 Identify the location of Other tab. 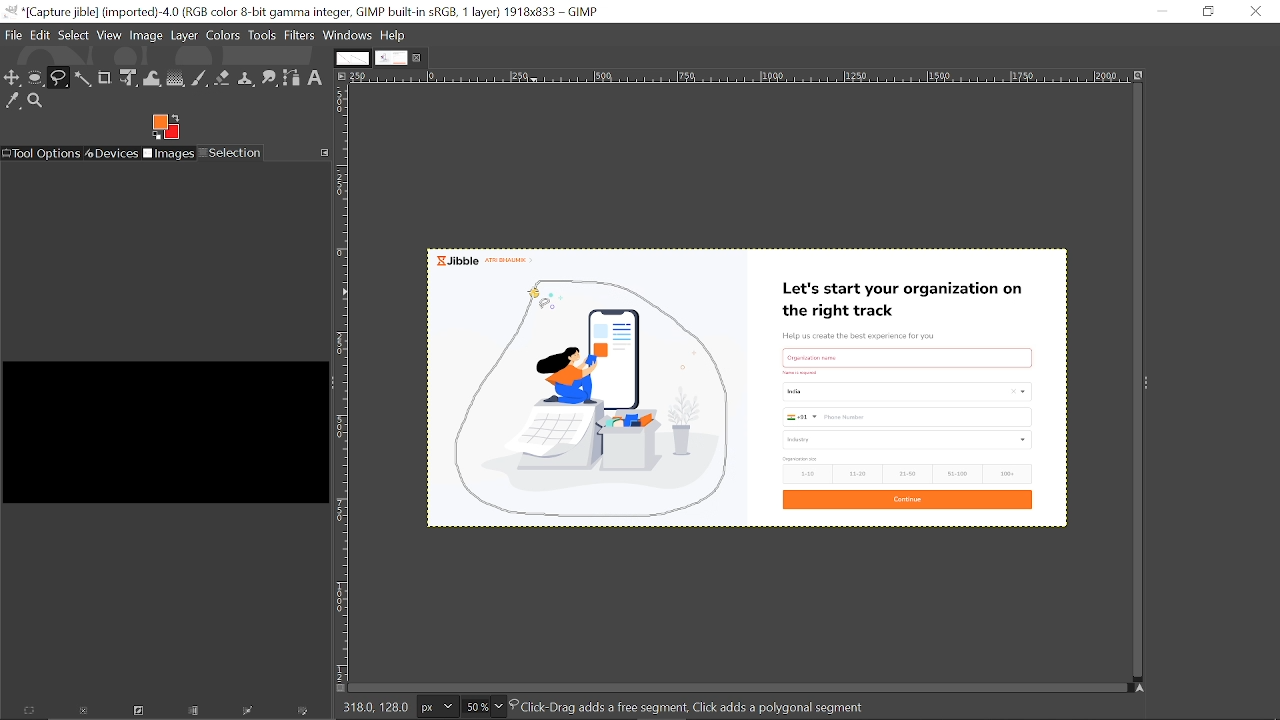
(351, 58).